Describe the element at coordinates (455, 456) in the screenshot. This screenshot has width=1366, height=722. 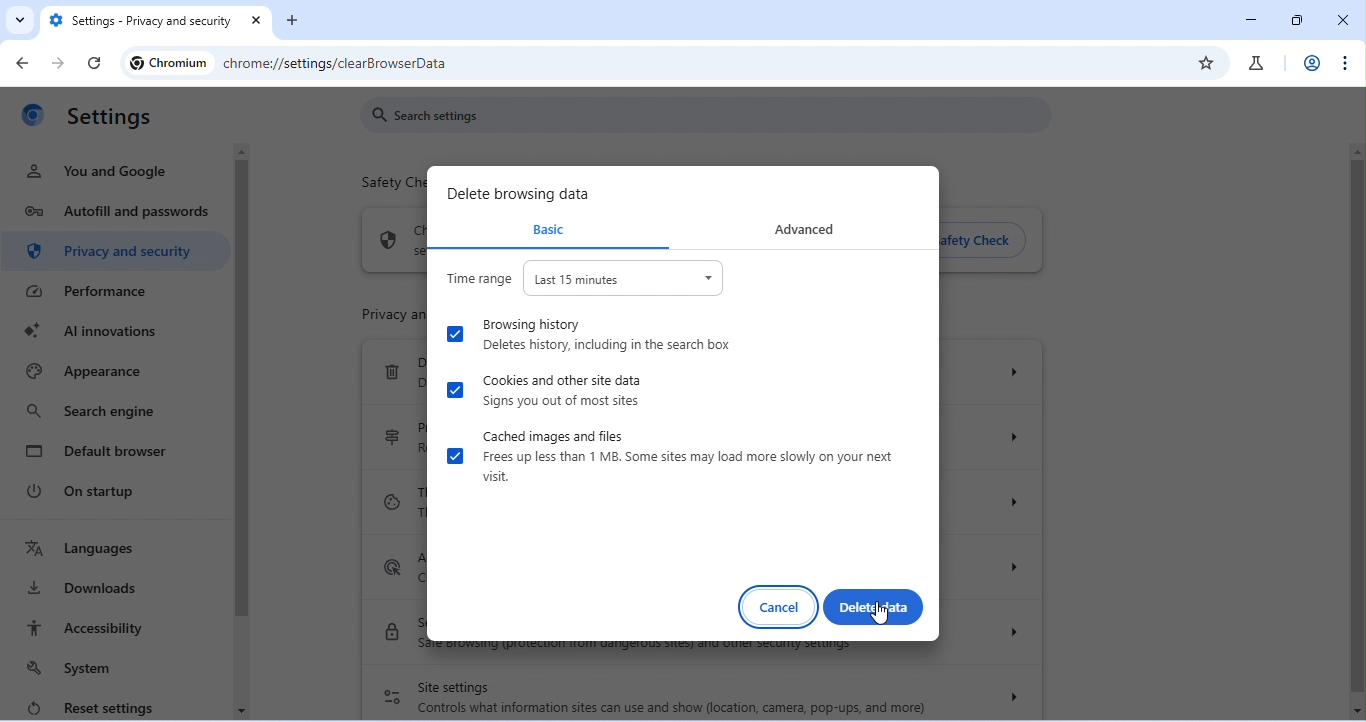
I see `check box` at that location.